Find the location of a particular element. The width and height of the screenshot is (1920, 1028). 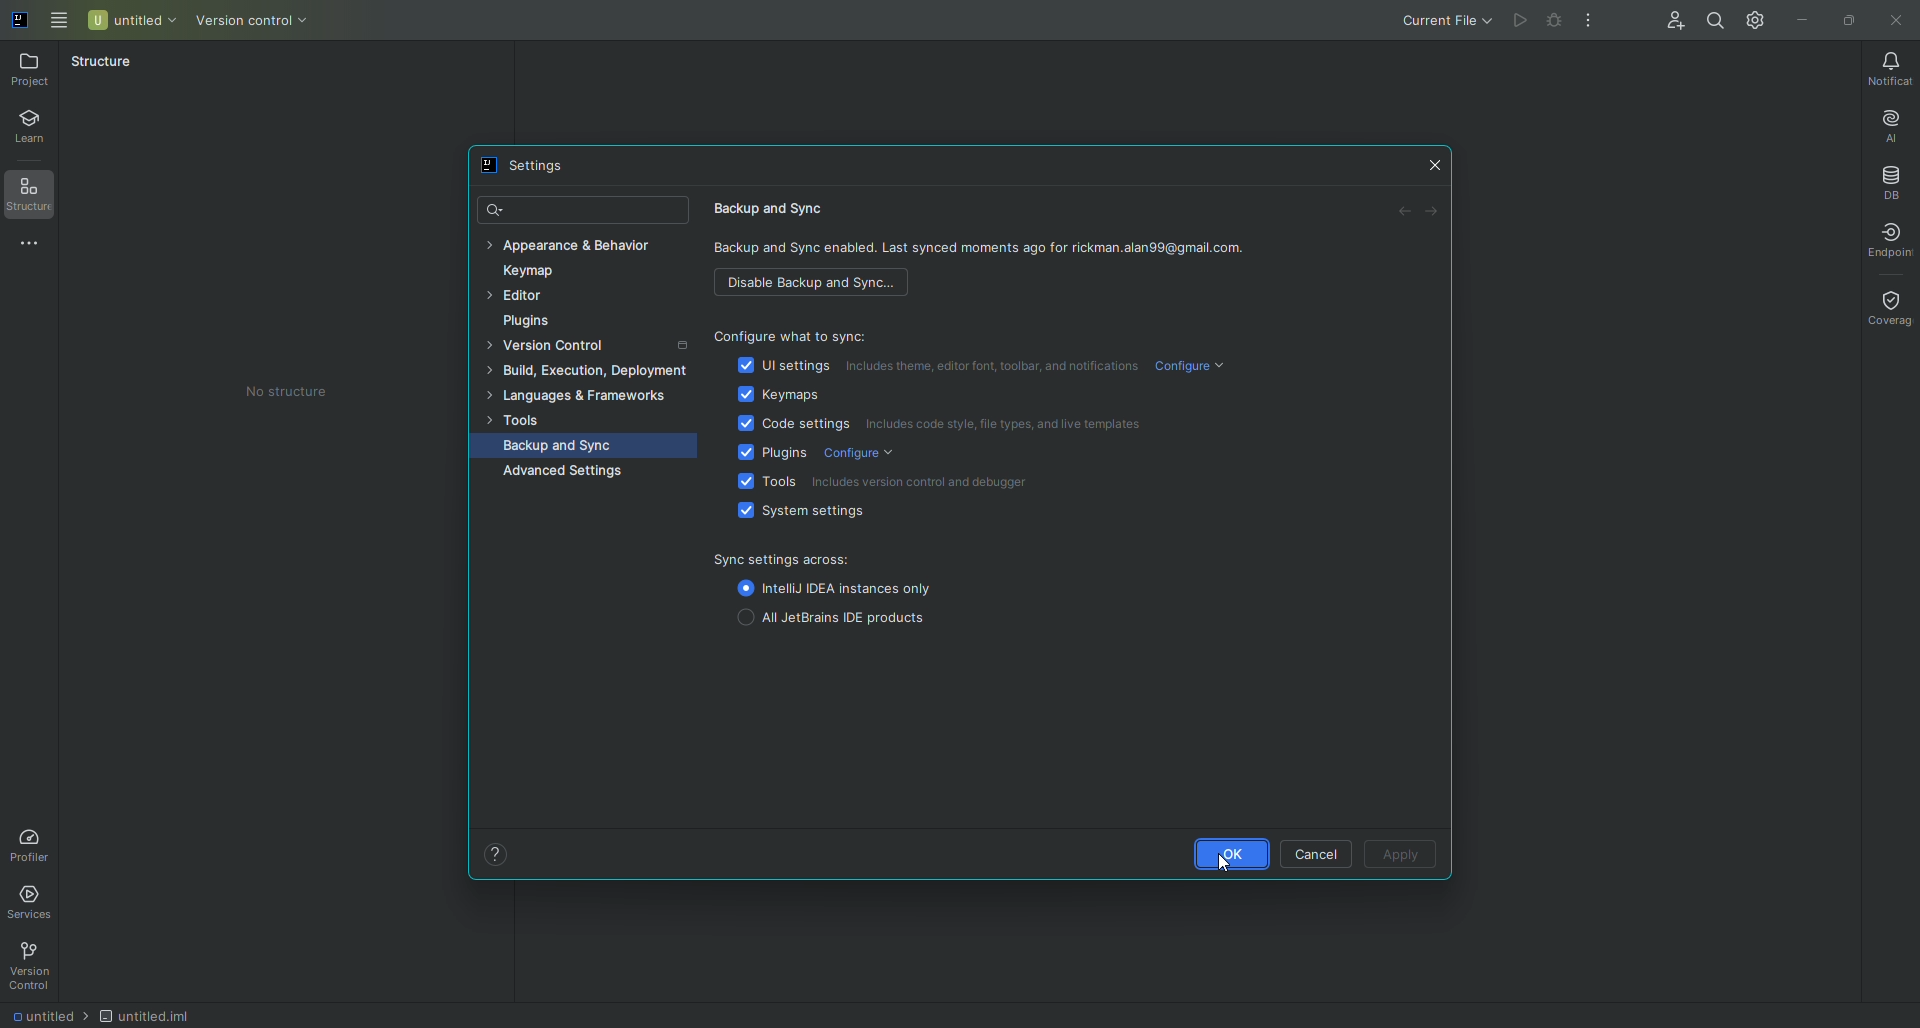

Mouse is located at coordinates (1235, 864).